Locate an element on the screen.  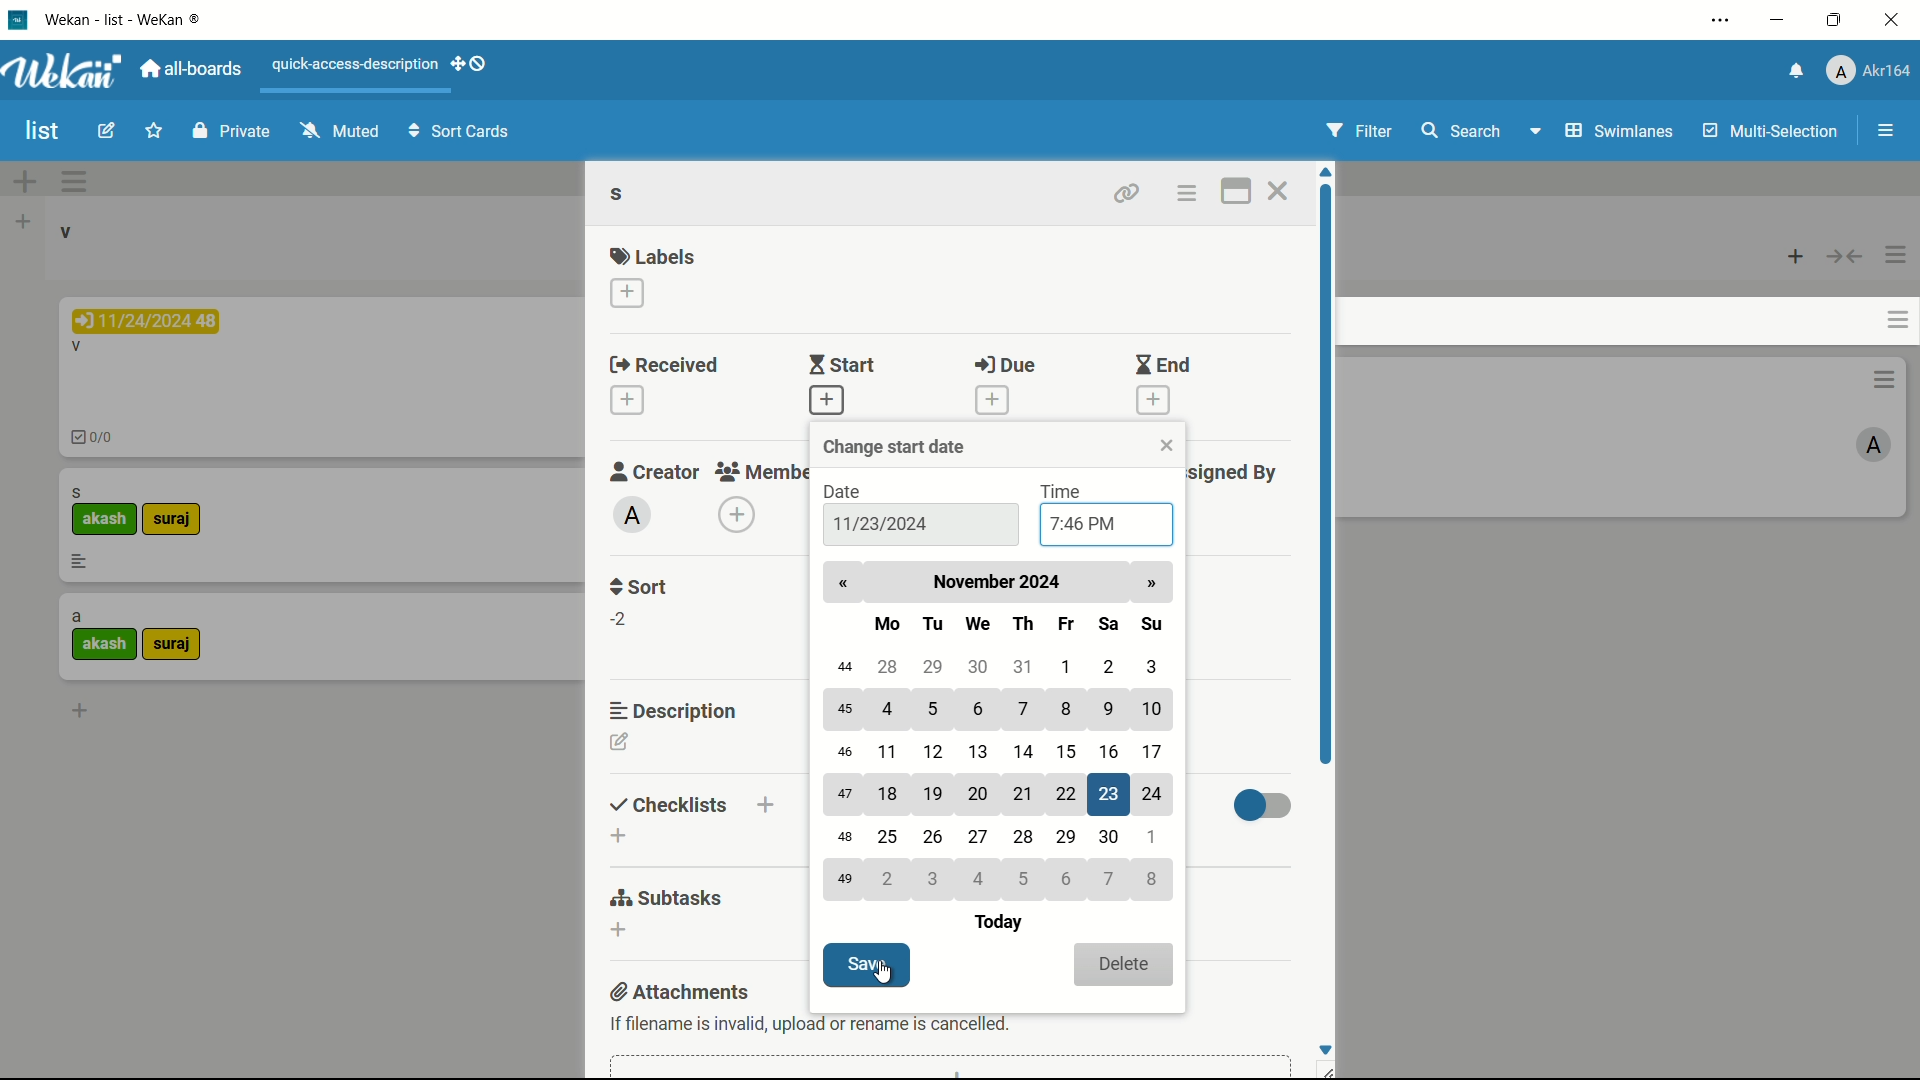
start time is located at coordinates (1079, 526).